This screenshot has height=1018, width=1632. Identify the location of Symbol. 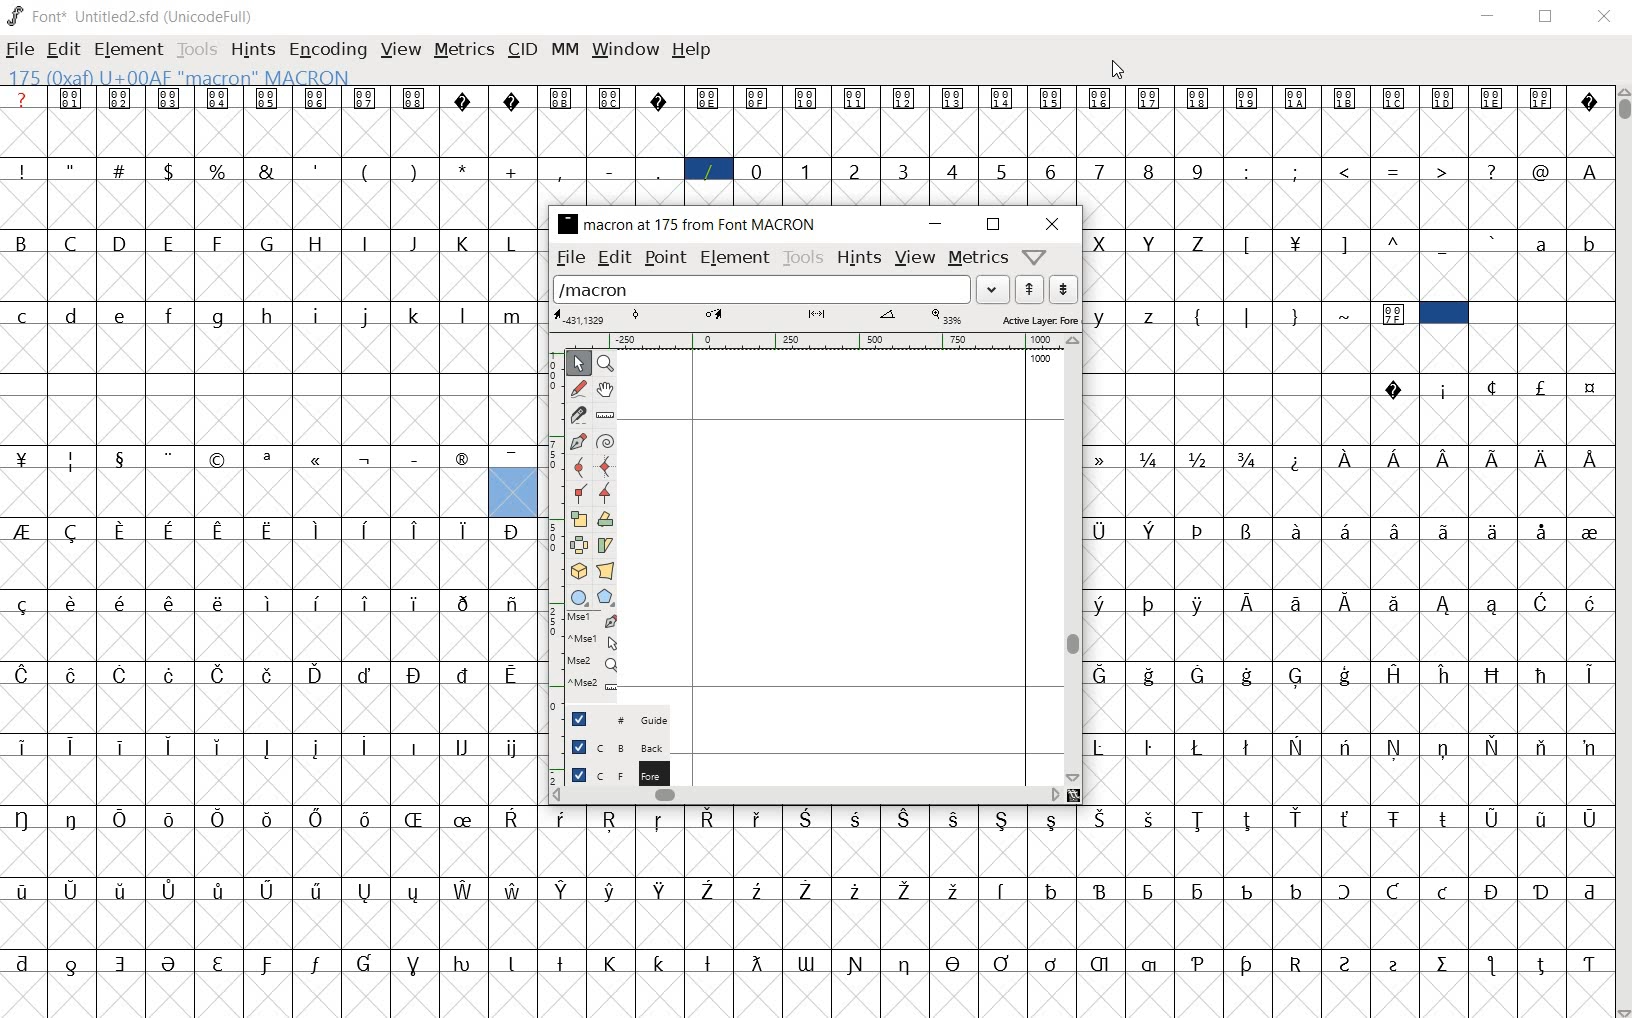
(1590, 531).